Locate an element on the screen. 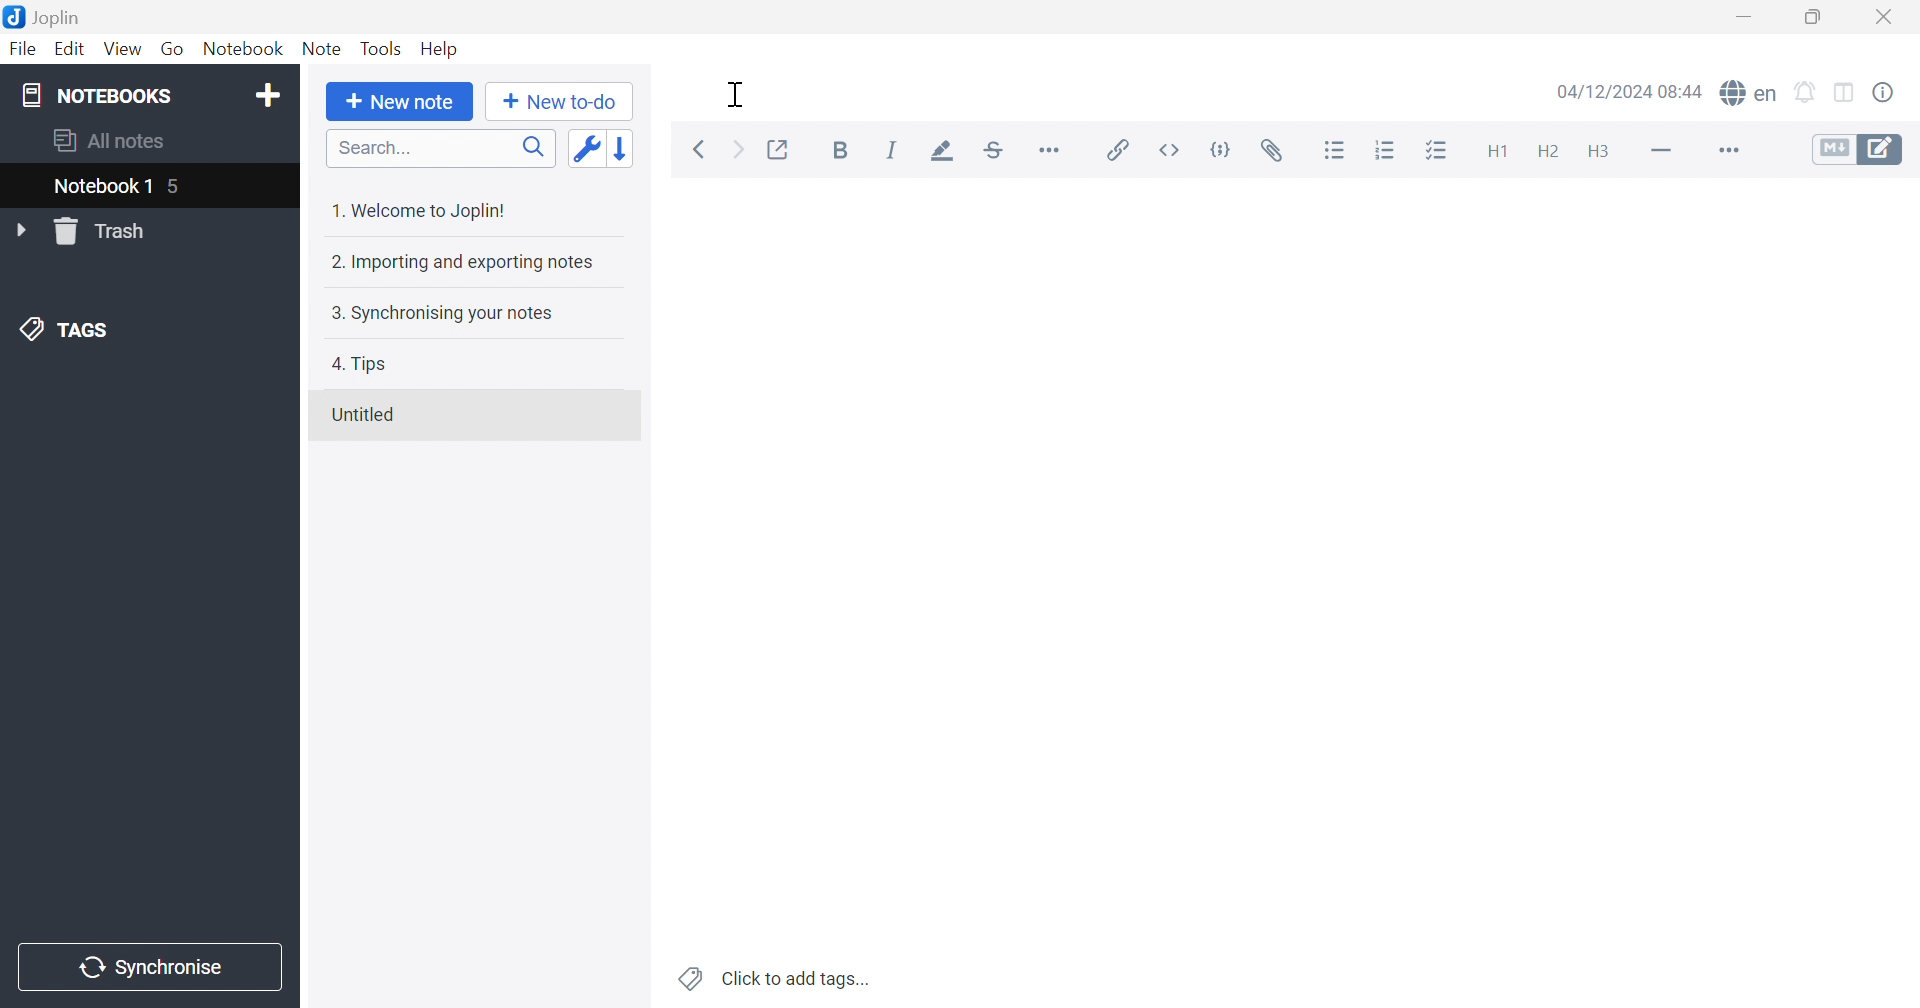  Note is located at coordinates (323, 49).